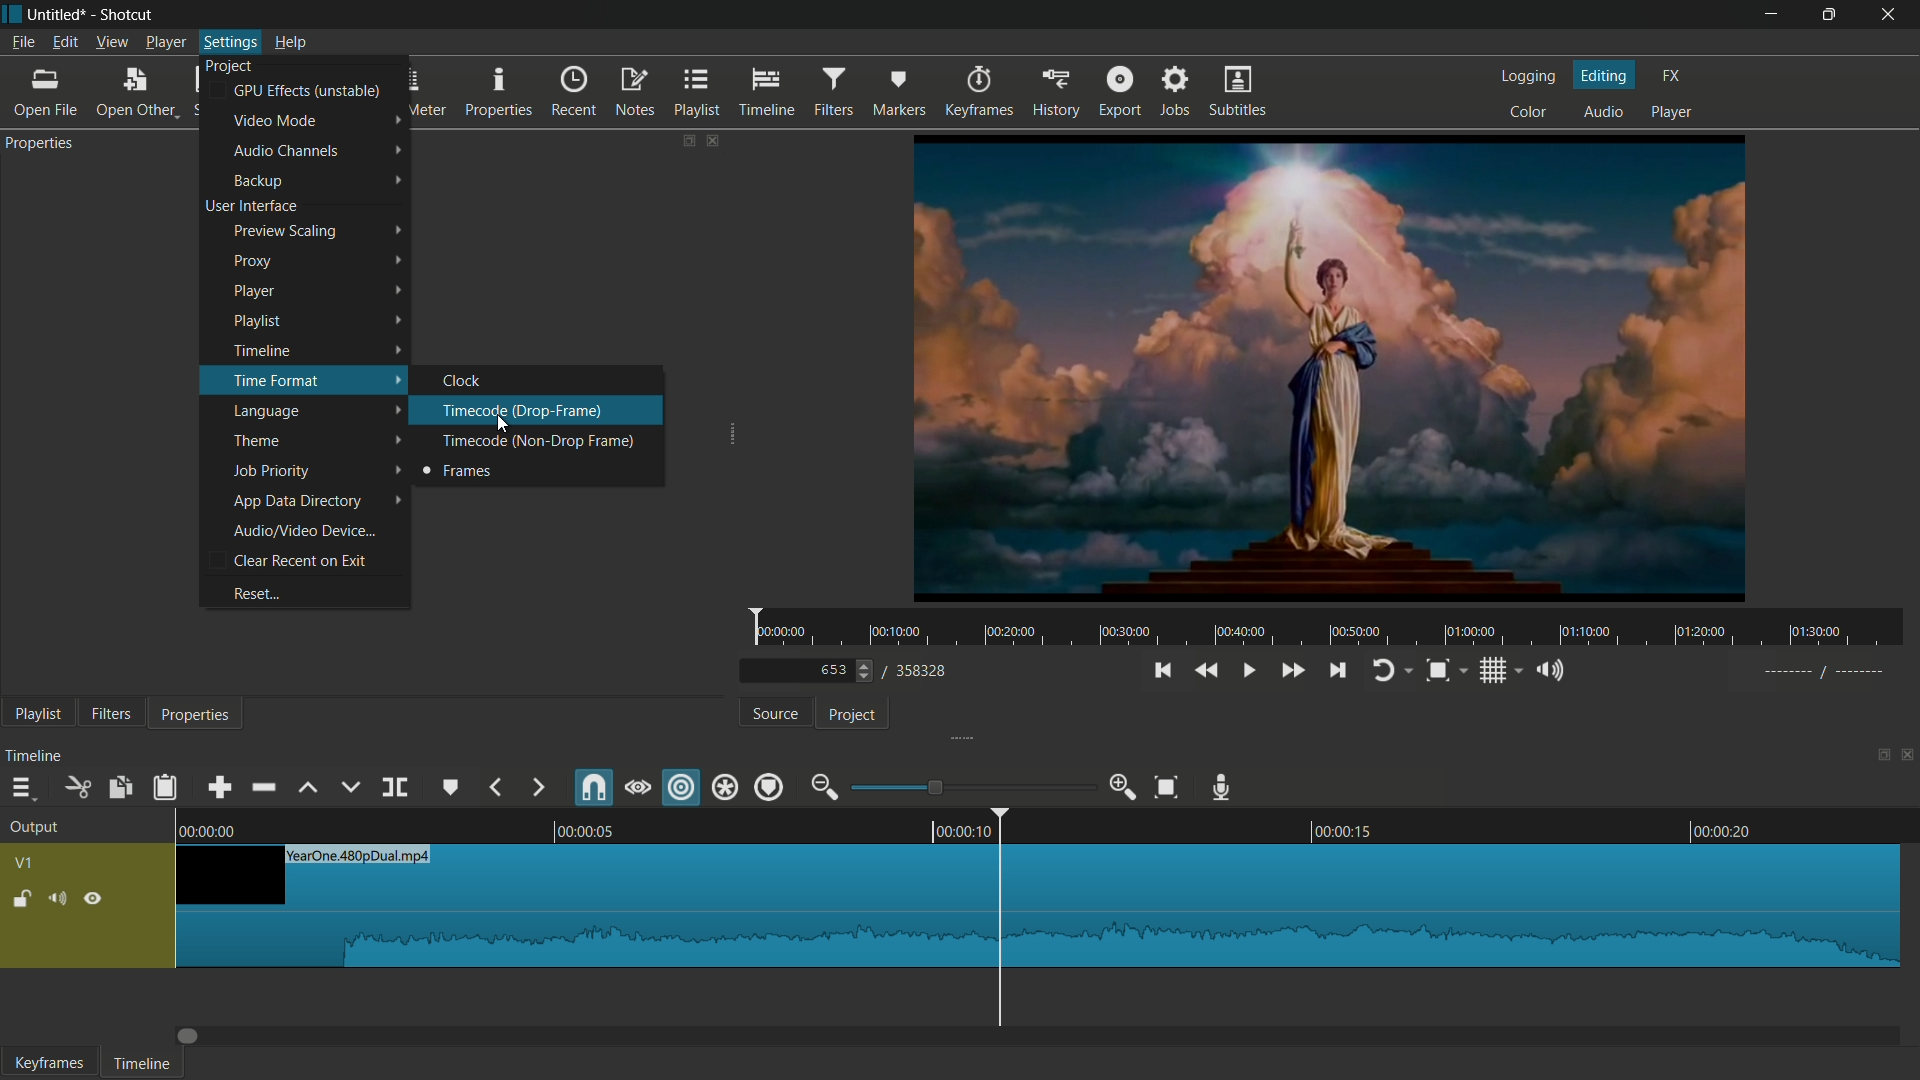 The width and height of the screenshot is (1920, 1080). I want to click on copy, so click(125, 787).